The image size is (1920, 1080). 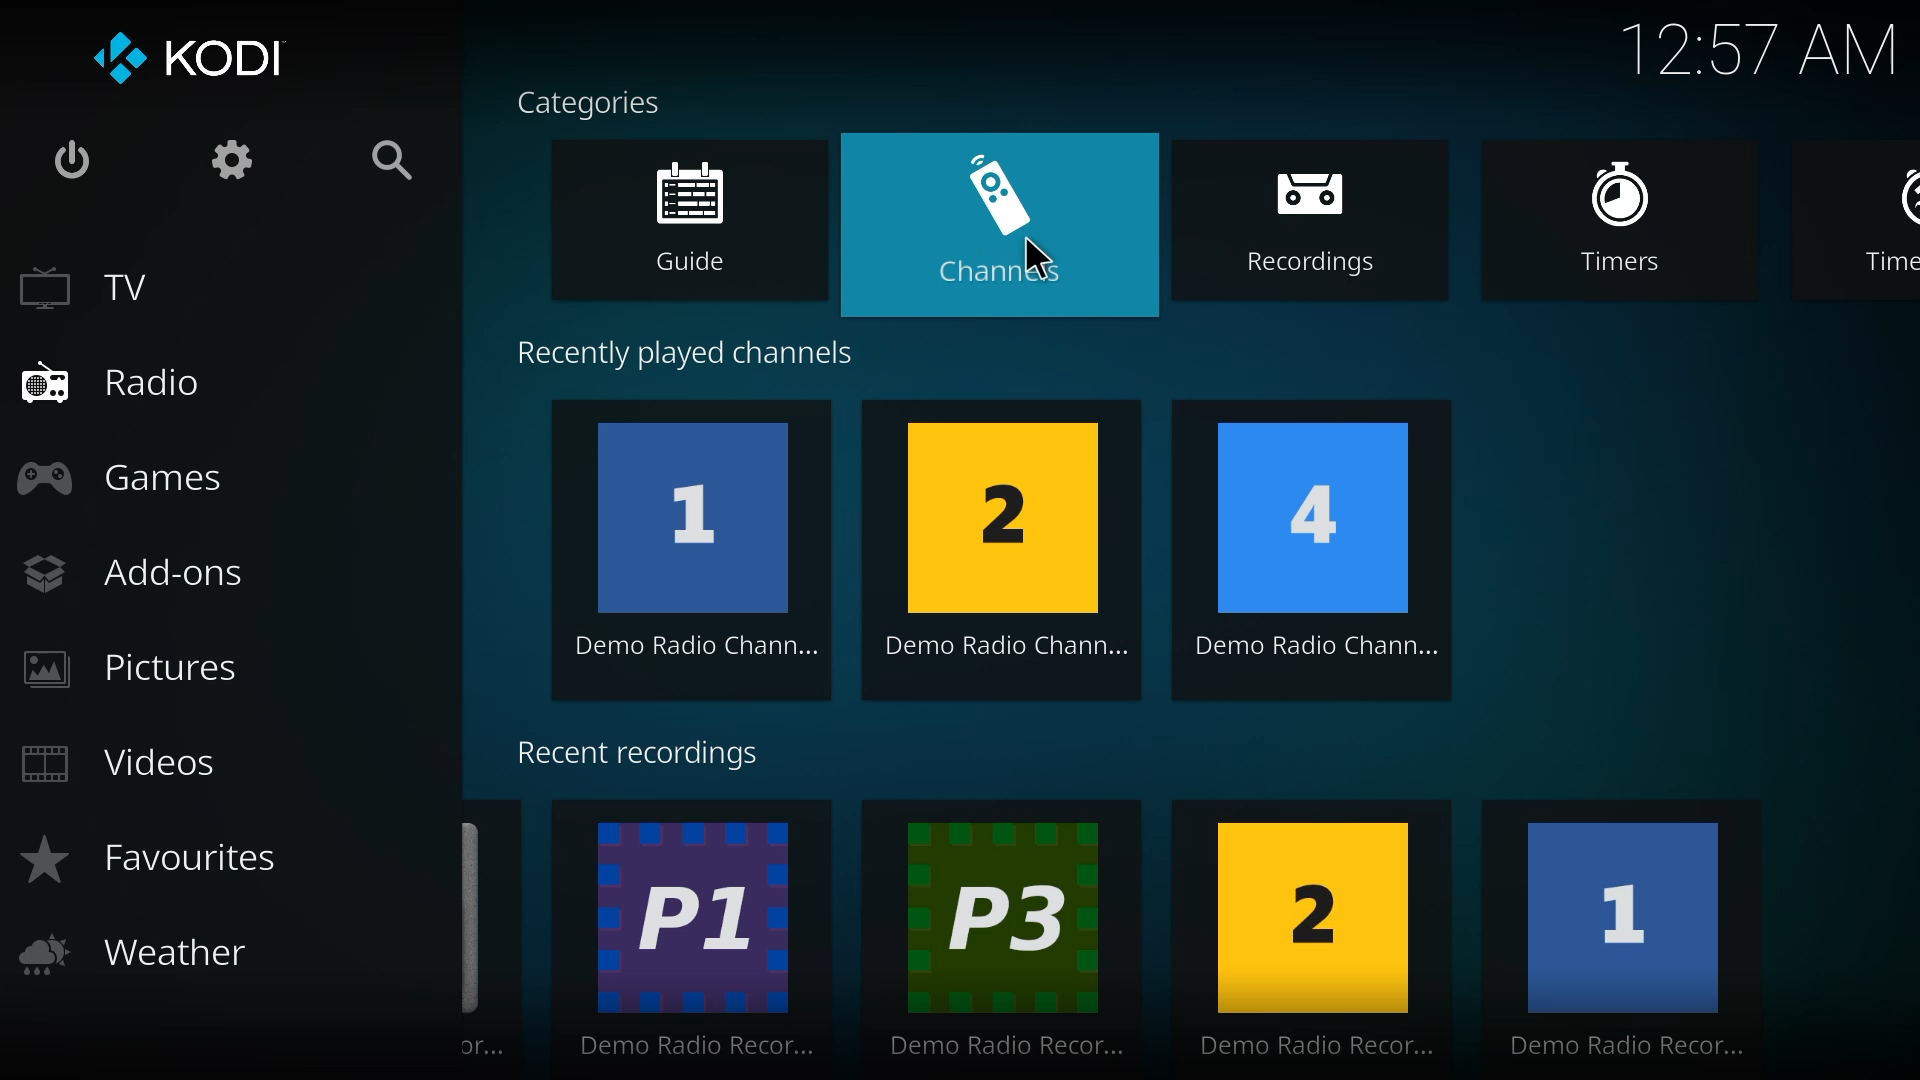 What do you see at coordinates (1323, 553) in the screenshot?
I see `4 Demo Radio Chann...` at bounding box center [1323, 553].